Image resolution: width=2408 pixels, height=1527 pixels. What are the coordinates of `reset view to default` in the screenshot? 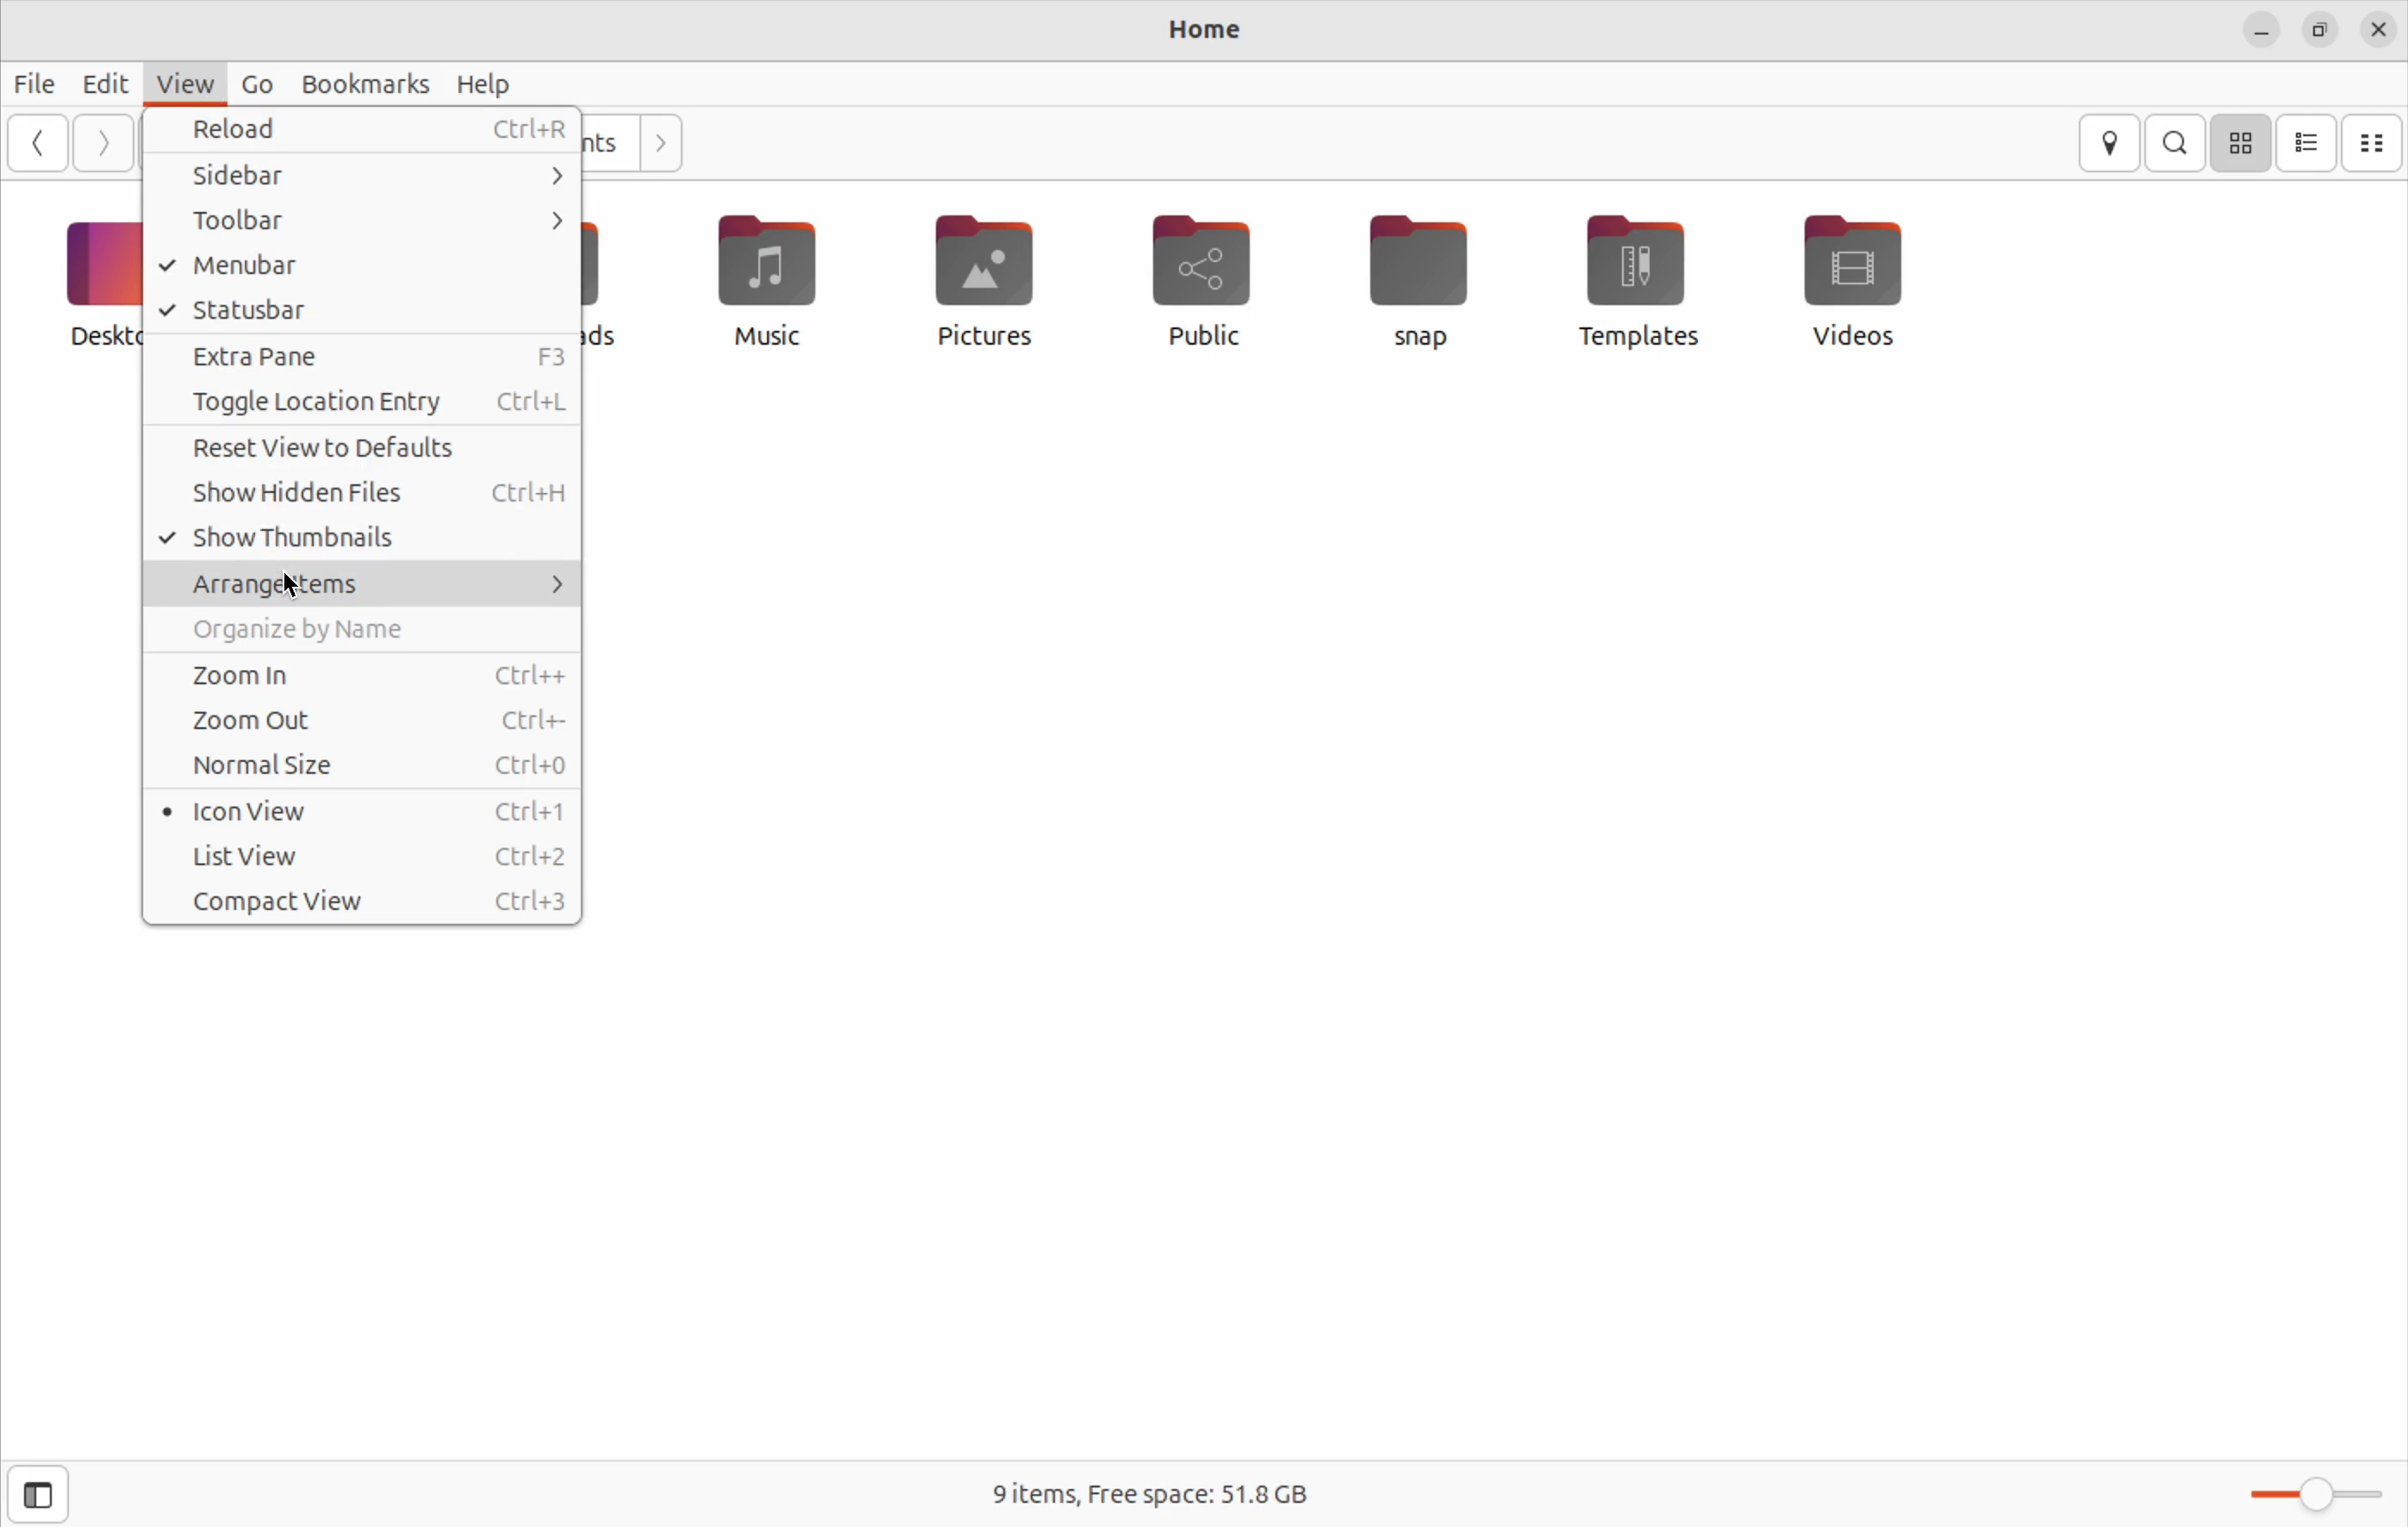 It's located at (368, 450).